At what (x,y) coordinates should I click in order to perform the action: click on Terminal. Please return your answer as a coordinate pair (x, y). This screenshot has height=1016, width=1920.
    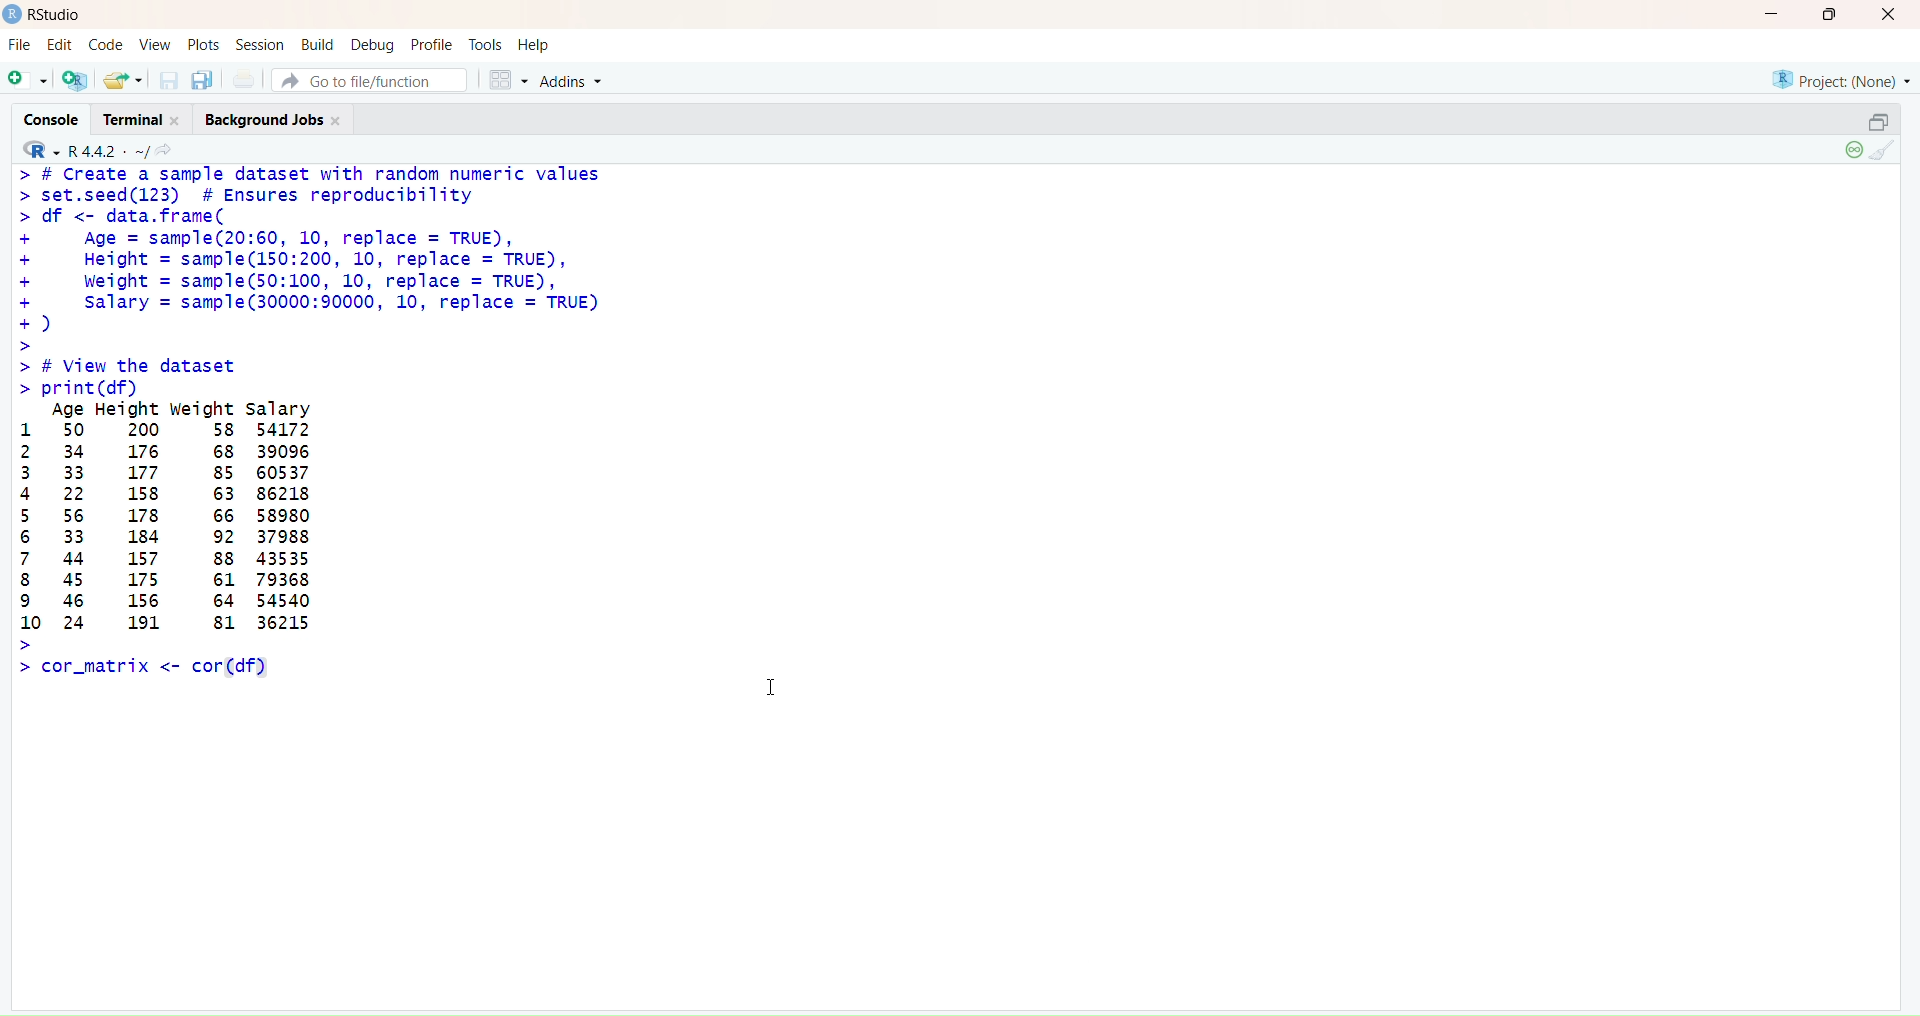
    Looking at the image, I should click on (148, 120).